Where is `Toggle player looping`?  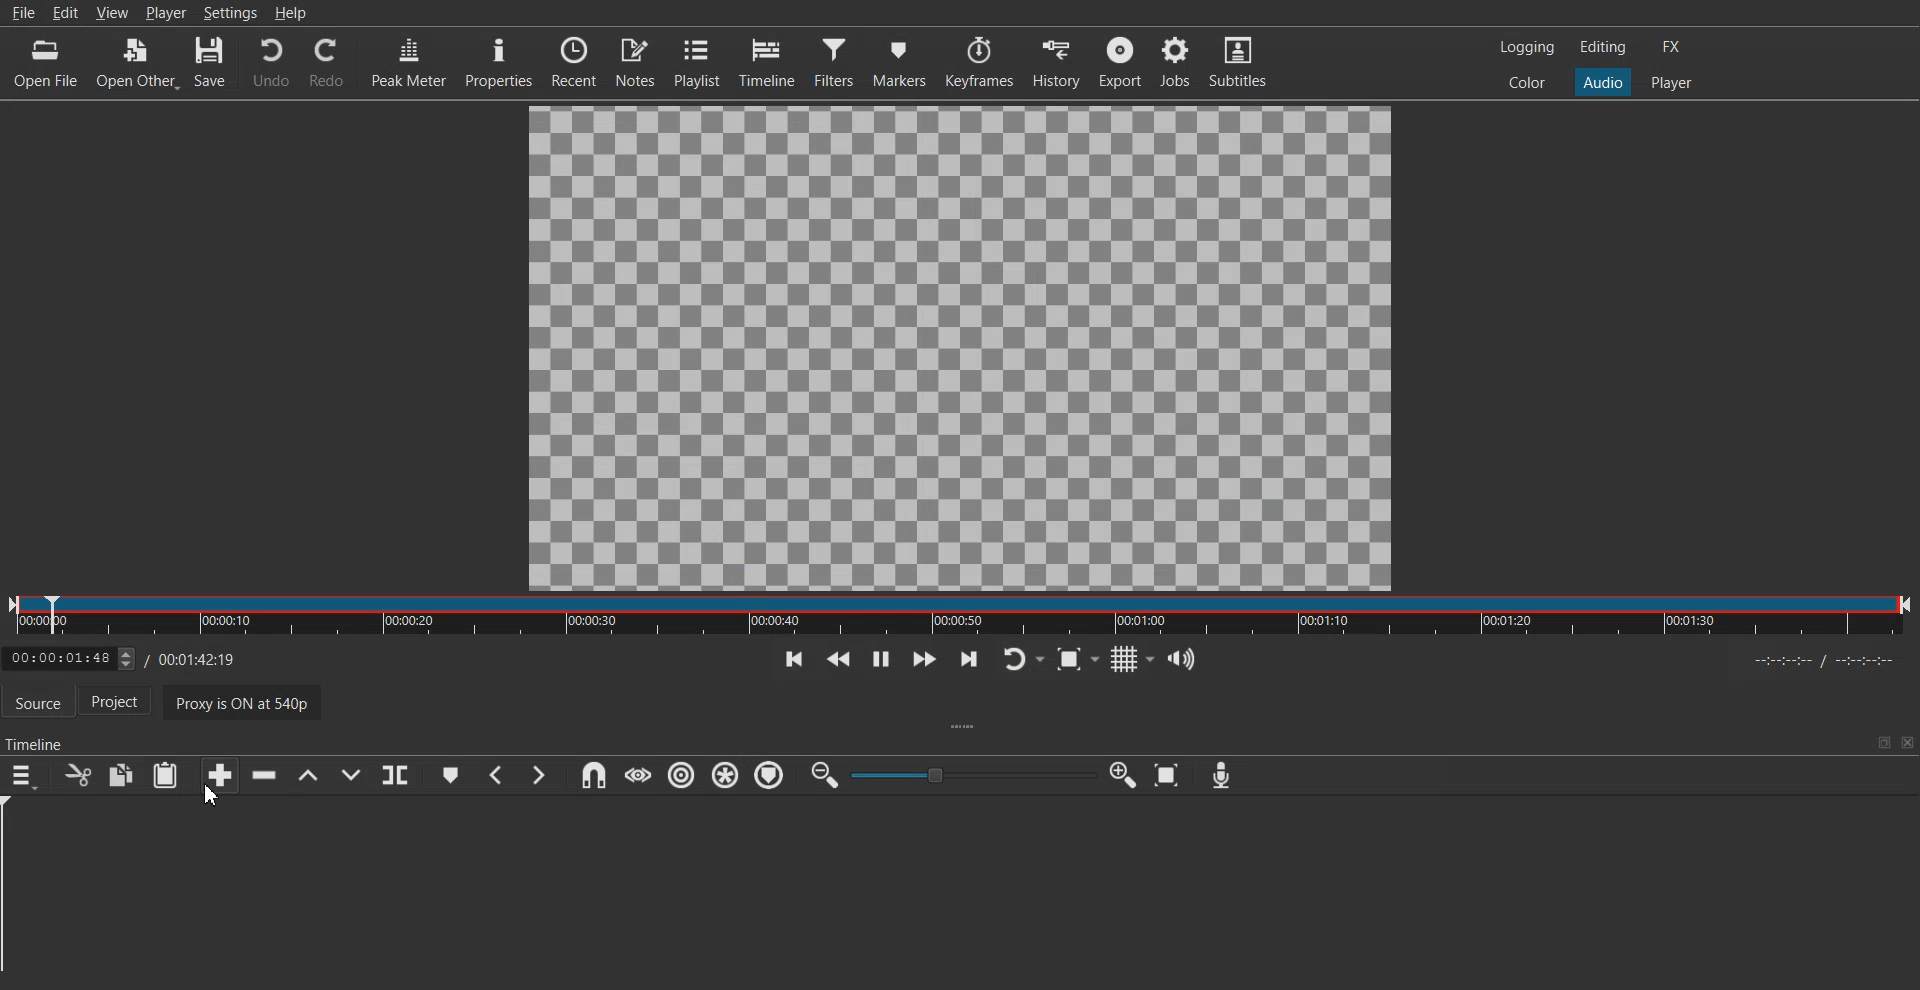 Toggle player looping is located at coordinates (1022, 658).